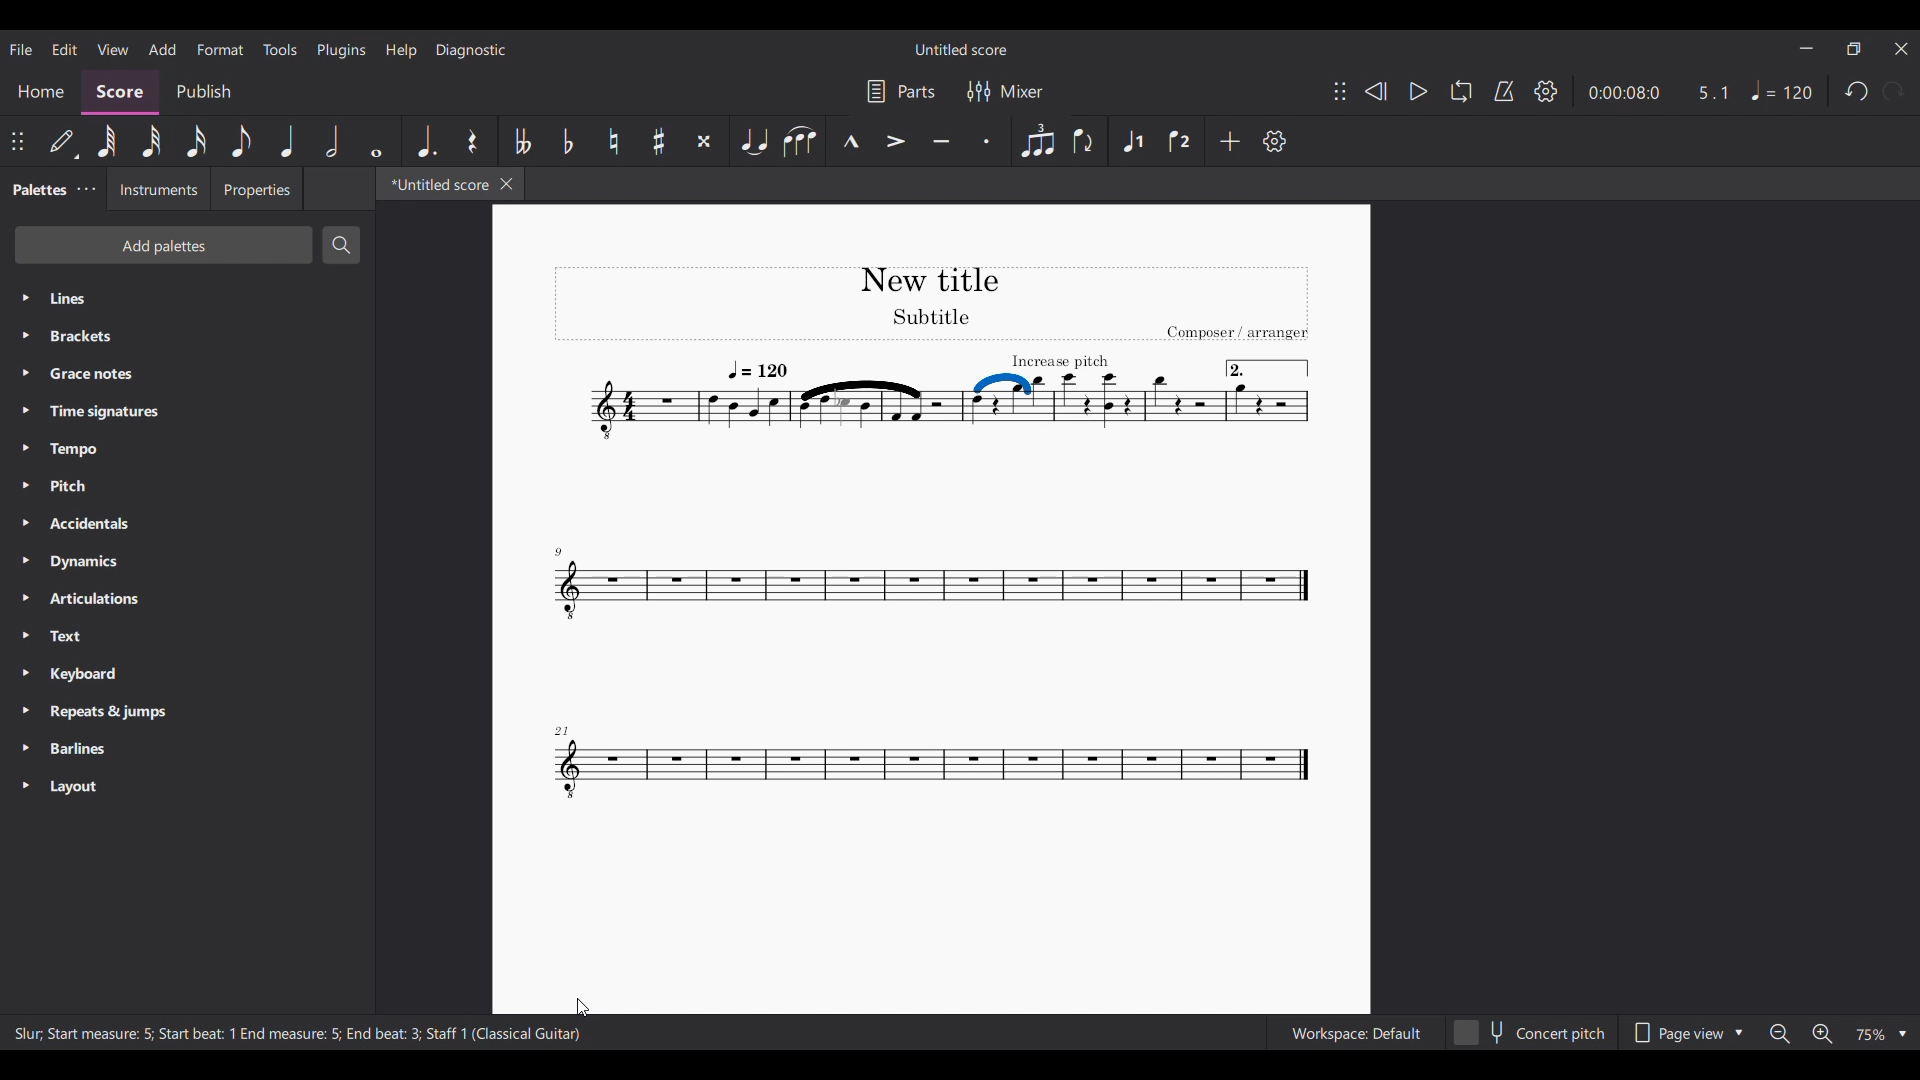 This screenshot has width=1920, height=1080. I want to click on Staccato, so click(988, 140).